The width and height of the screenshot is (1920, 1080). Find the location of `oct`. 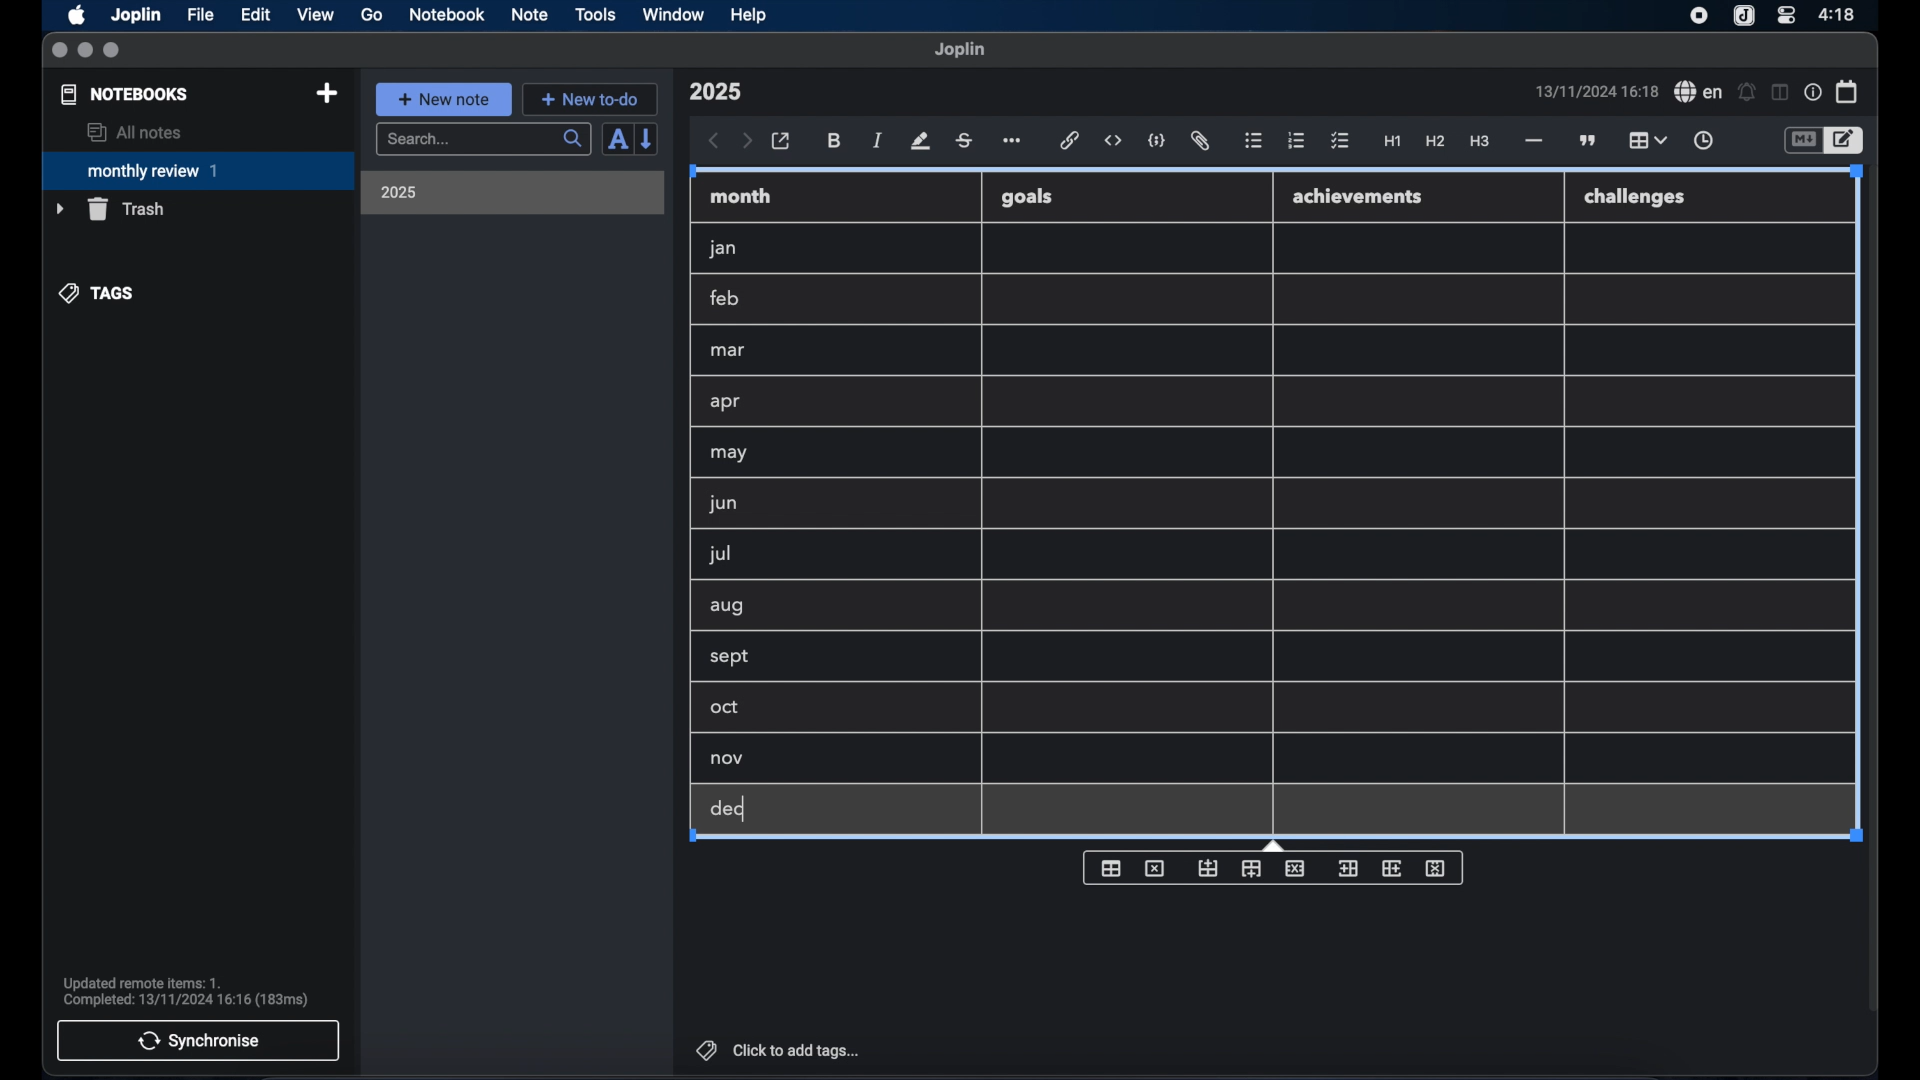

oct is located at coordinates (726, 709).